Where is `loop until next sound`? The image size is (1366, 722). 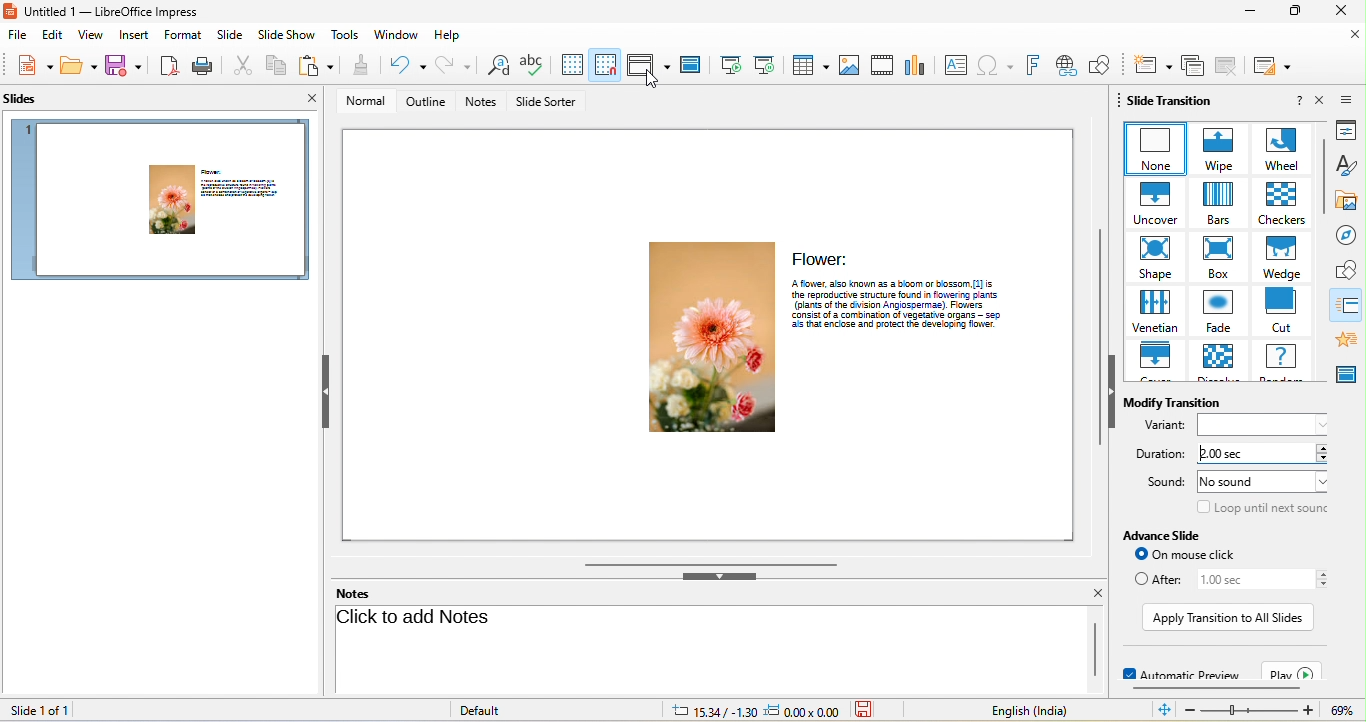
loop until next sound is located at coordinates (1264, 509).